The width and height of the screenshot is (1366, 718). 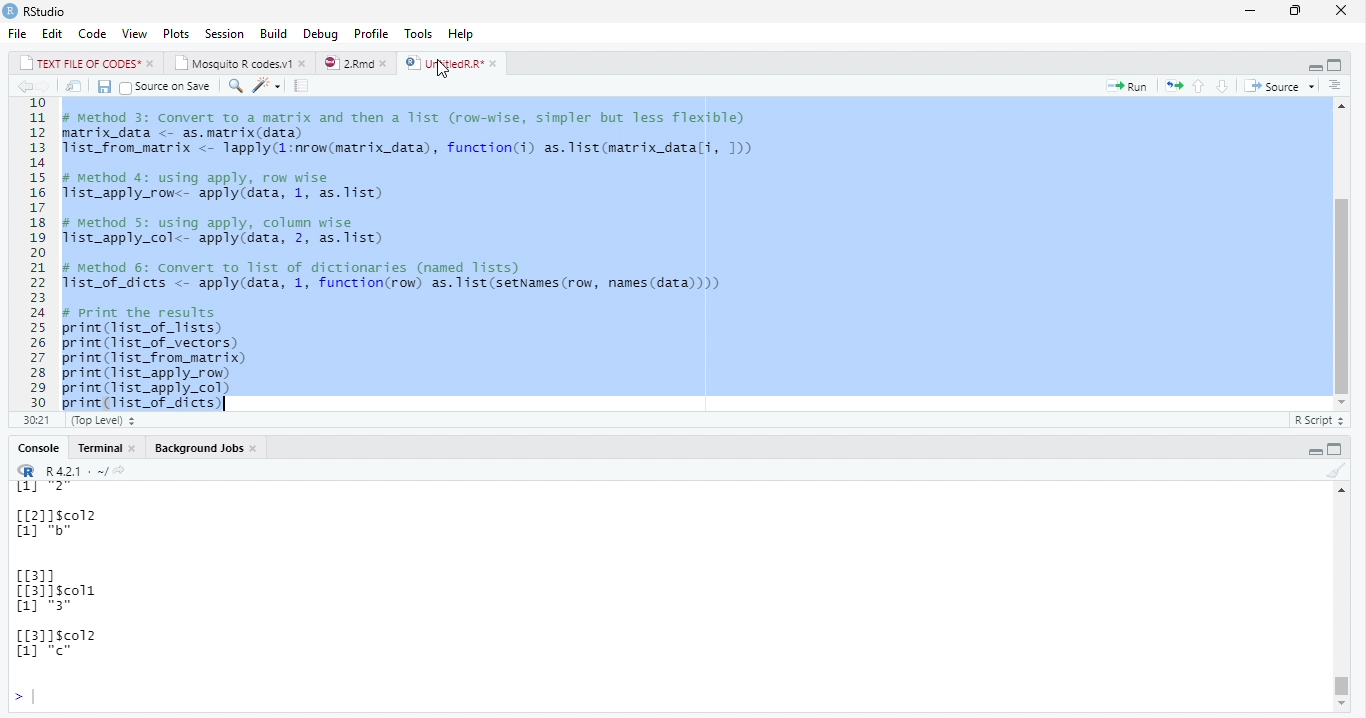 What do you see at coordinates (1335, 65) in the screenshot?
I see `Full Height` at bounding box center [1335, 65].